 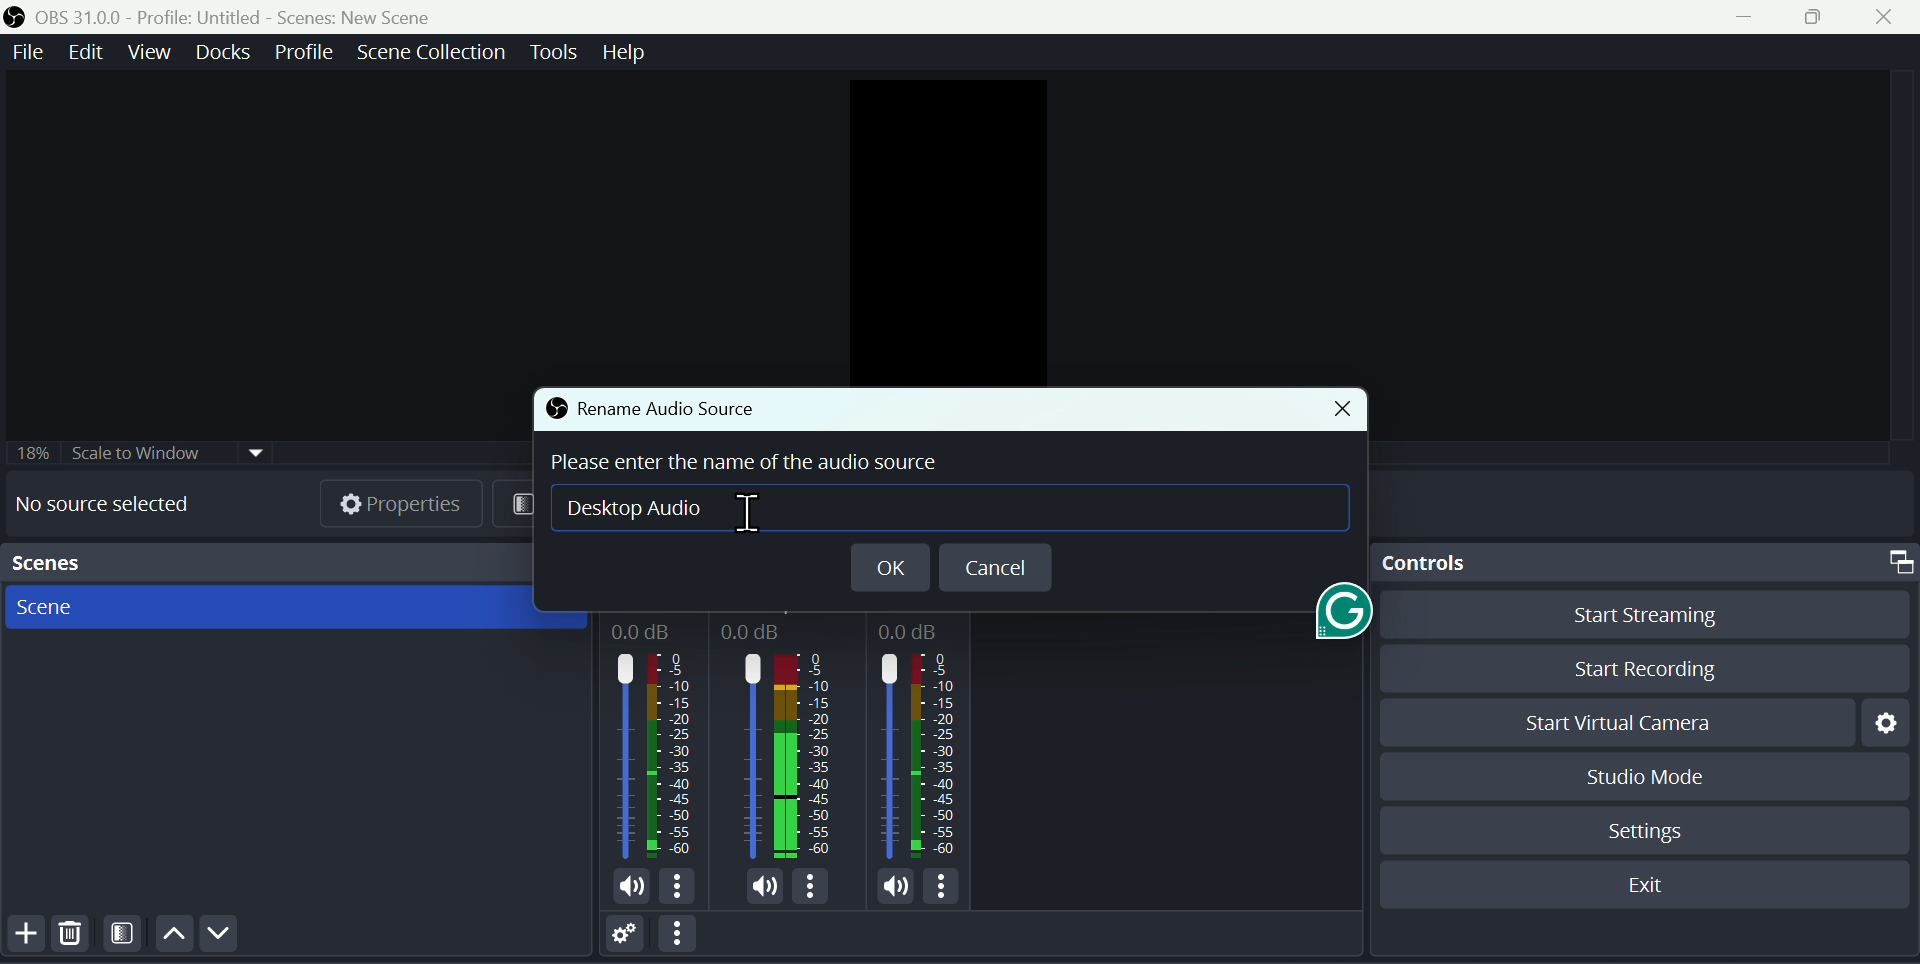 I want to click on Please enter the name of the audio source, so click(x=760, y=465).